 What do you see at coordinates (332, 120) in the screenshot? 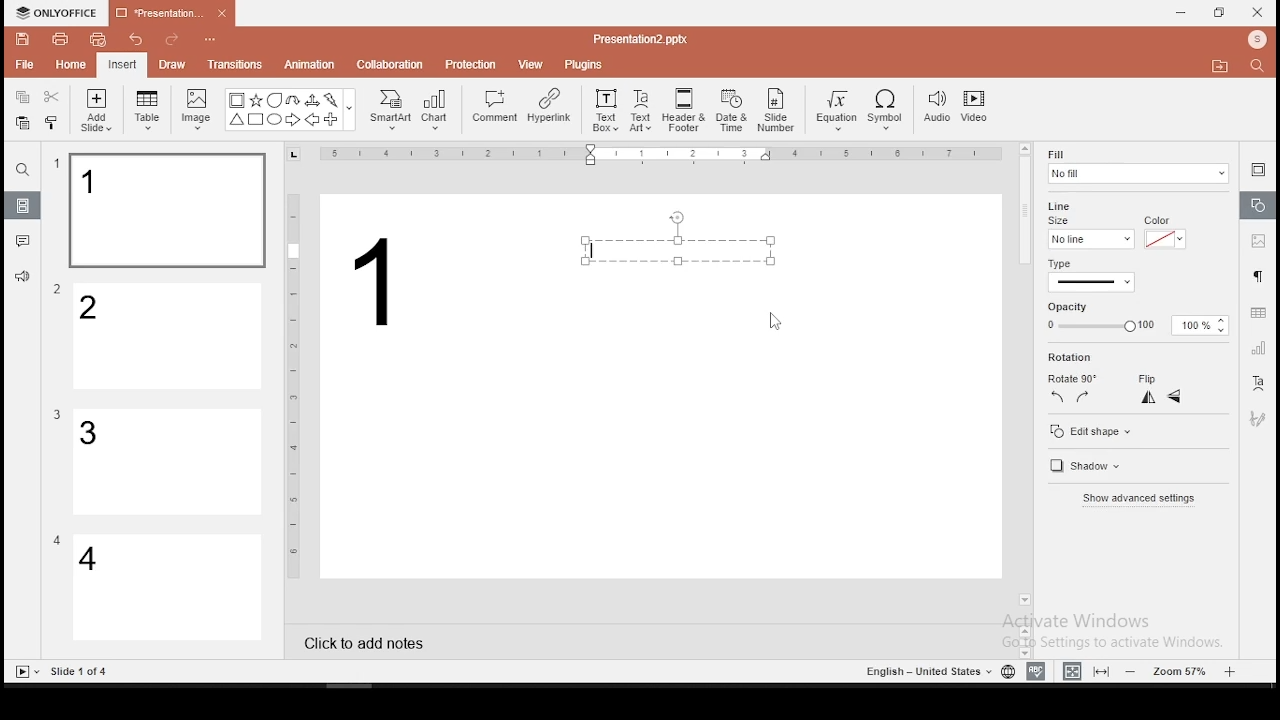
I see `Plus` at bounding box center [332, 120].